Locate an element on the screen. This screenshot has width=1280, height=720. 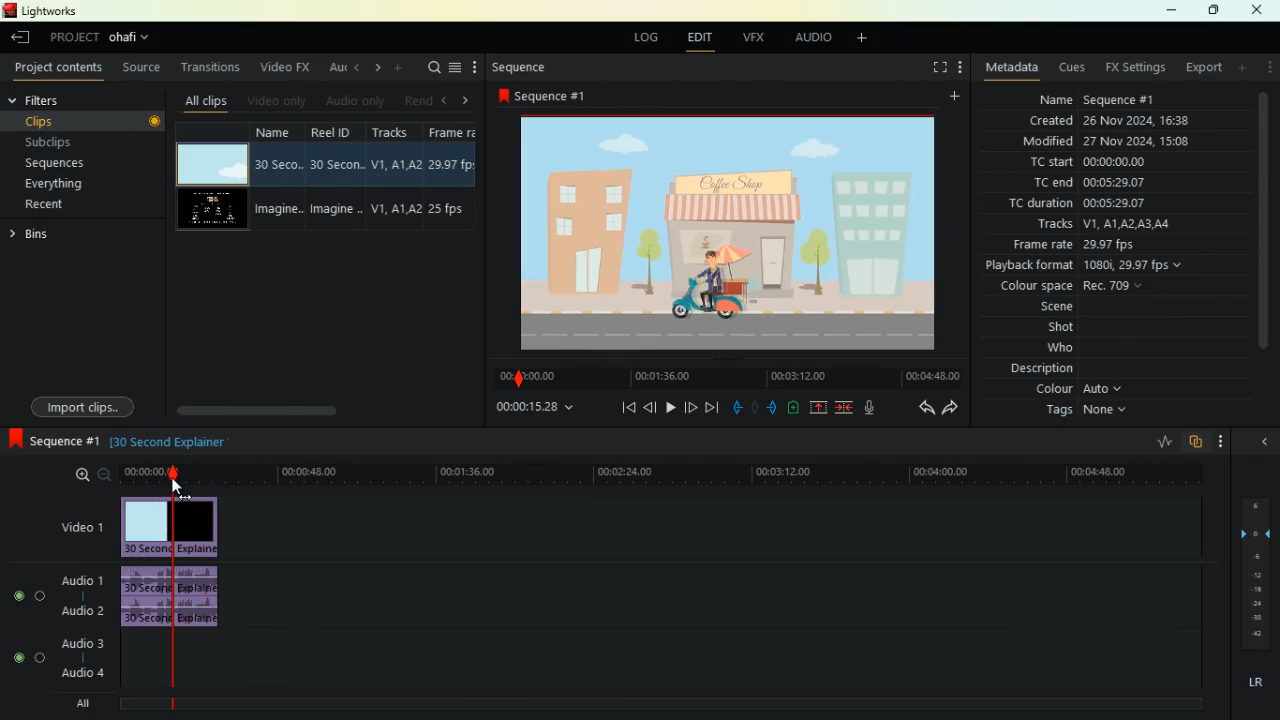
rate is located at coordinates (1158, 442).